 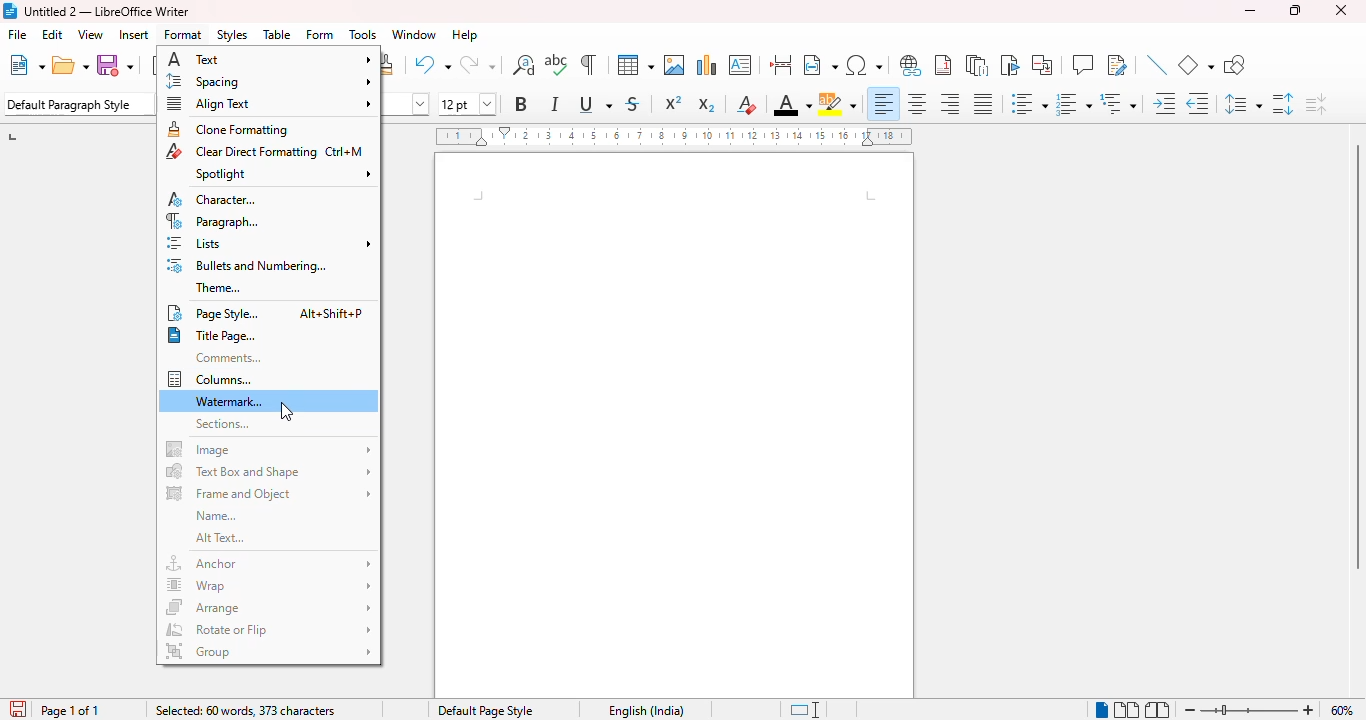 What do you see at coordinates (1309, 709) in the screenshot?
I see `zoom in` at bounding box center [1309, 709].